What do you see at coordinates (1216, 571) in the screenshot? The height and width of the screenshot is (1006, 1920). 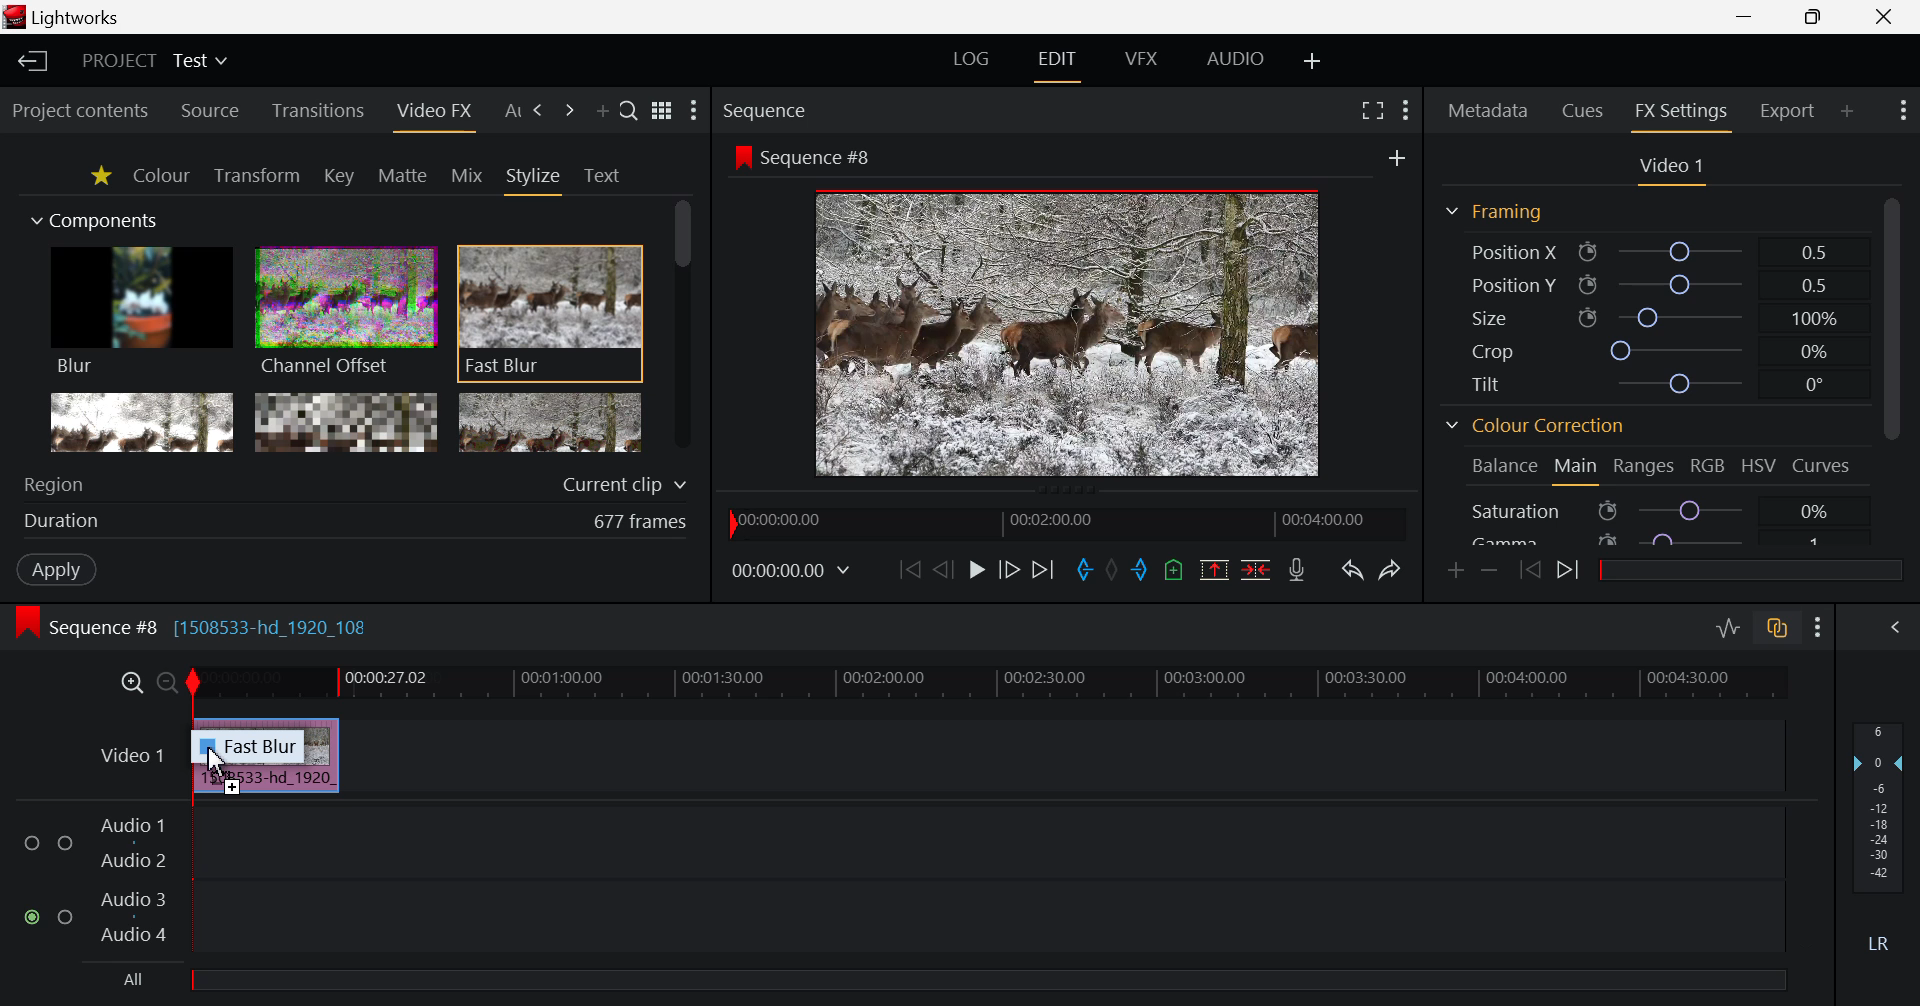 I see `Remove marked section` at bounding box center [1216, 571].